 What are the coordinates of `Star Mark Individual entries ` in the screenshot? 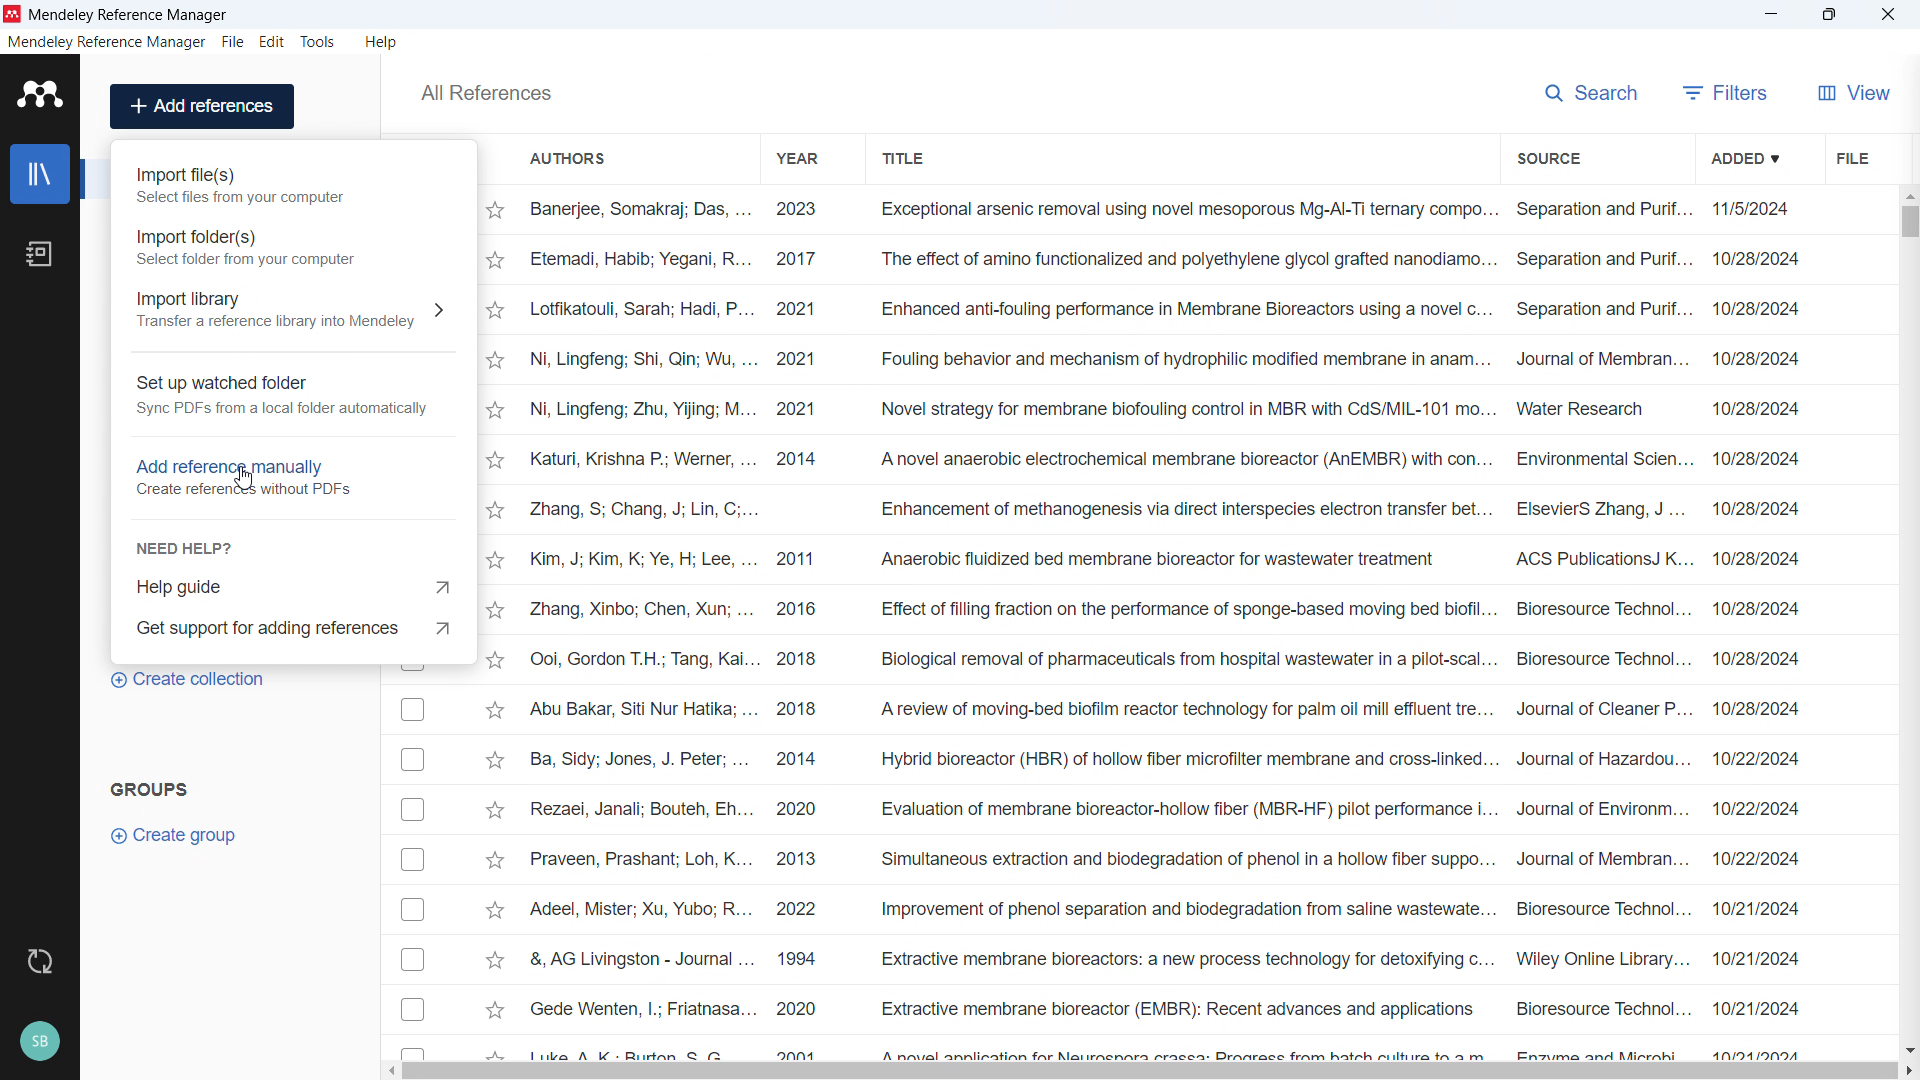 It's located at (494, 626).